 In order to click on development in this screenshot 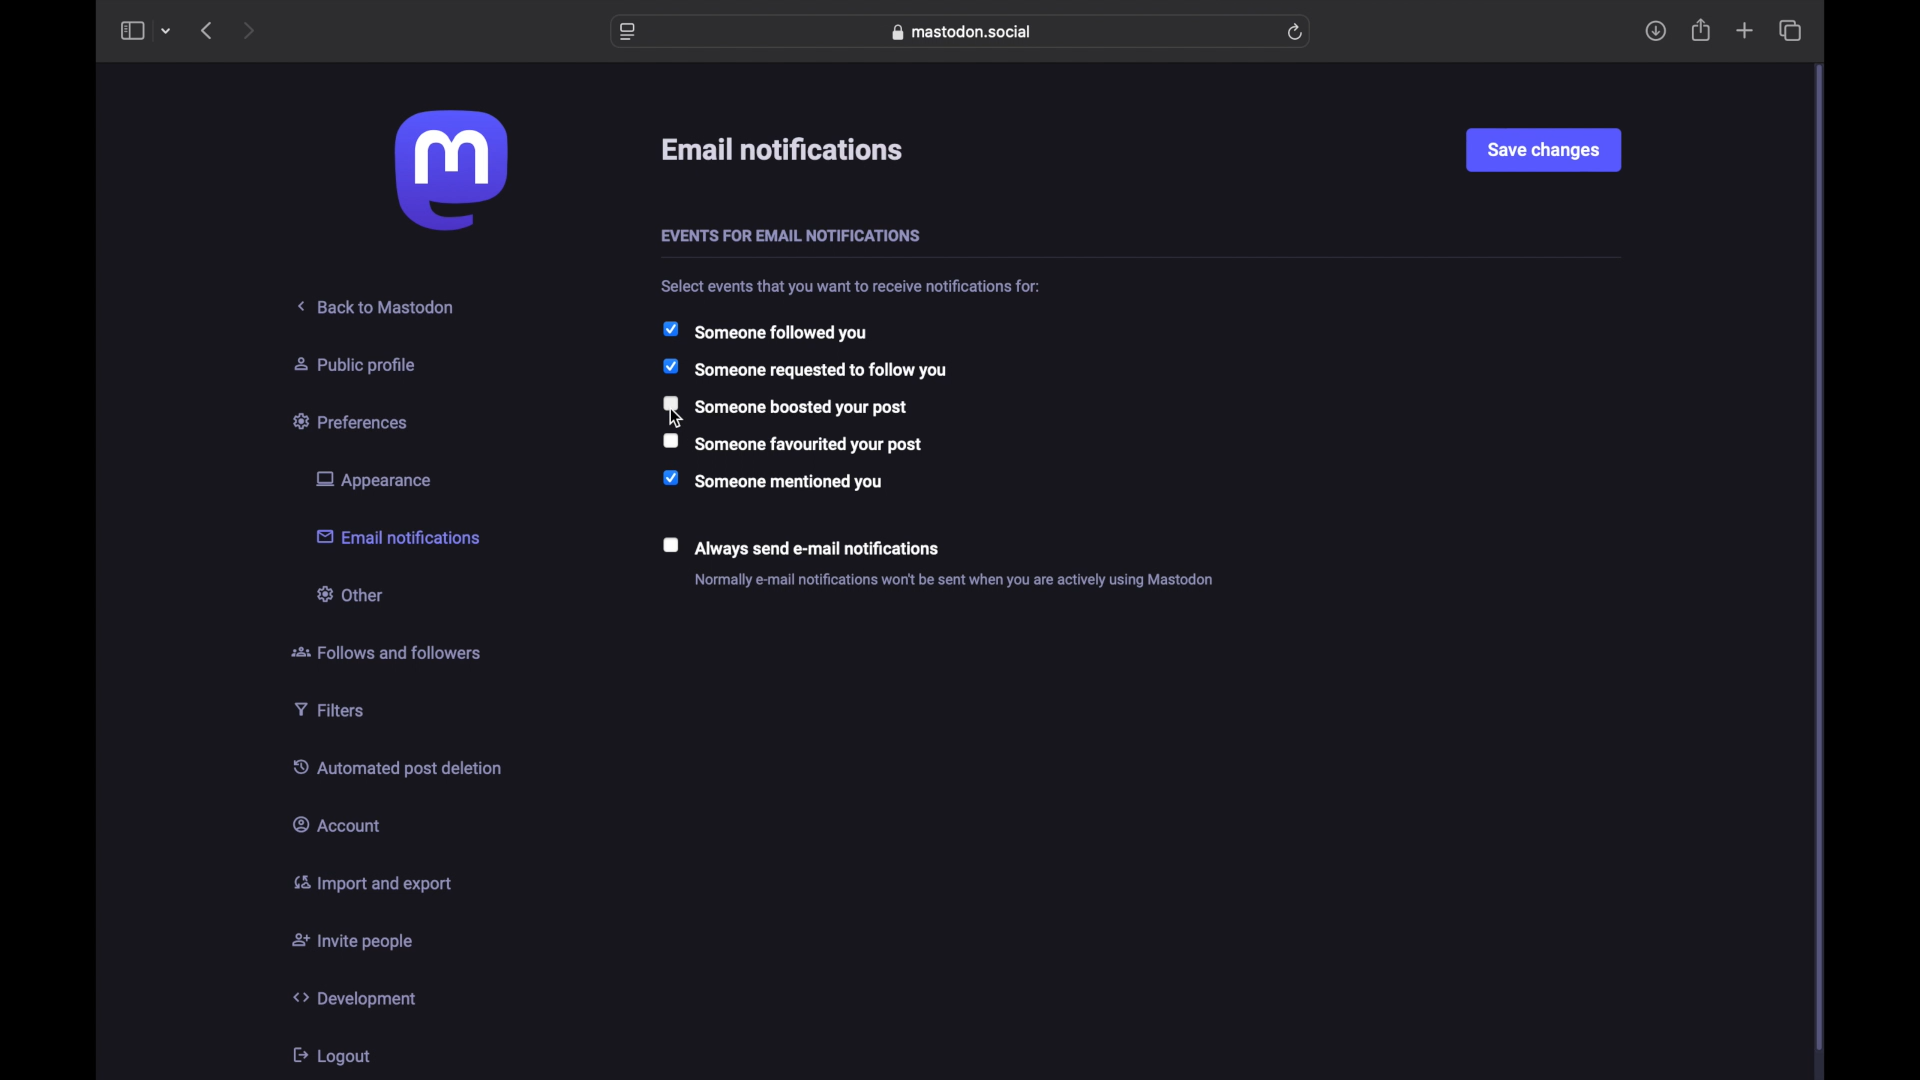, I will do `click(354, 998)`.